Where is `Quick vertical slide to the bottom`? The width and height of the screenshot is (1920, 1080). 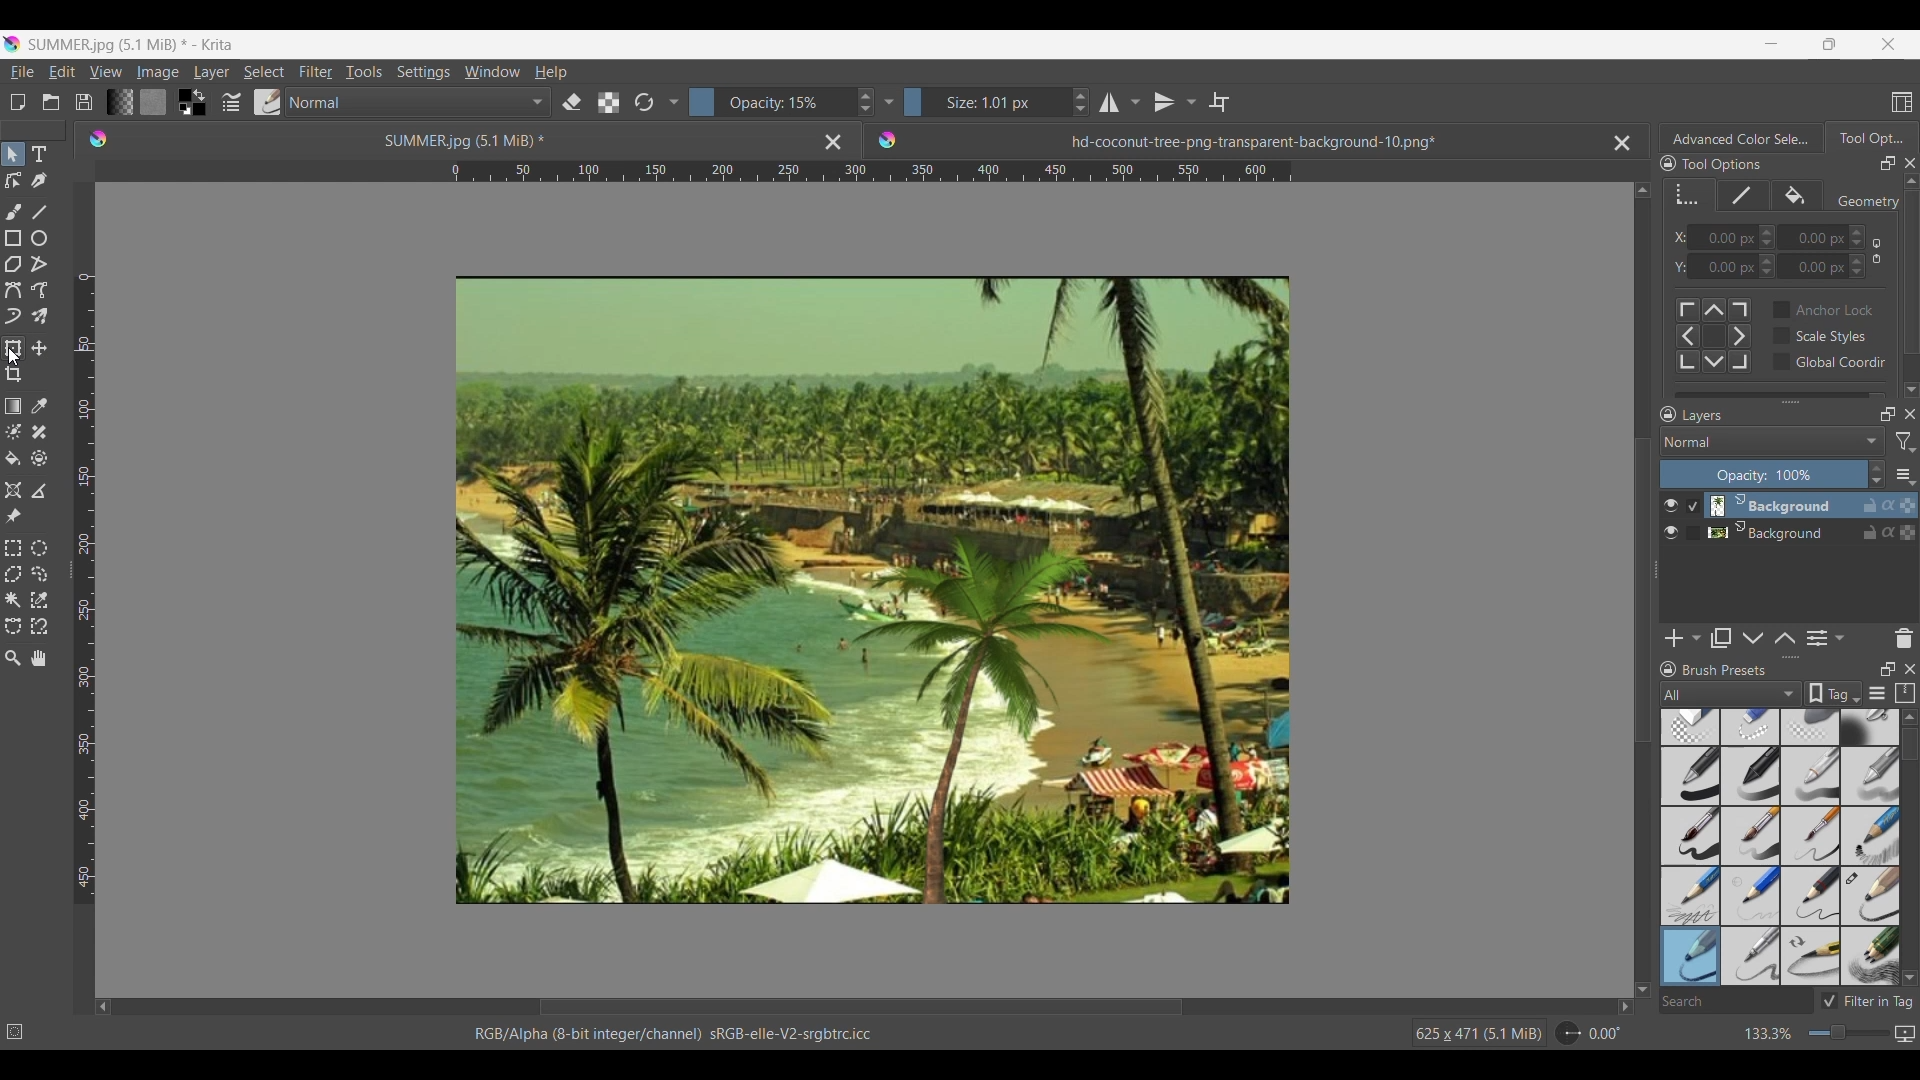
Quick vertical slide to the bottom is located at coordinates (1910, 976).